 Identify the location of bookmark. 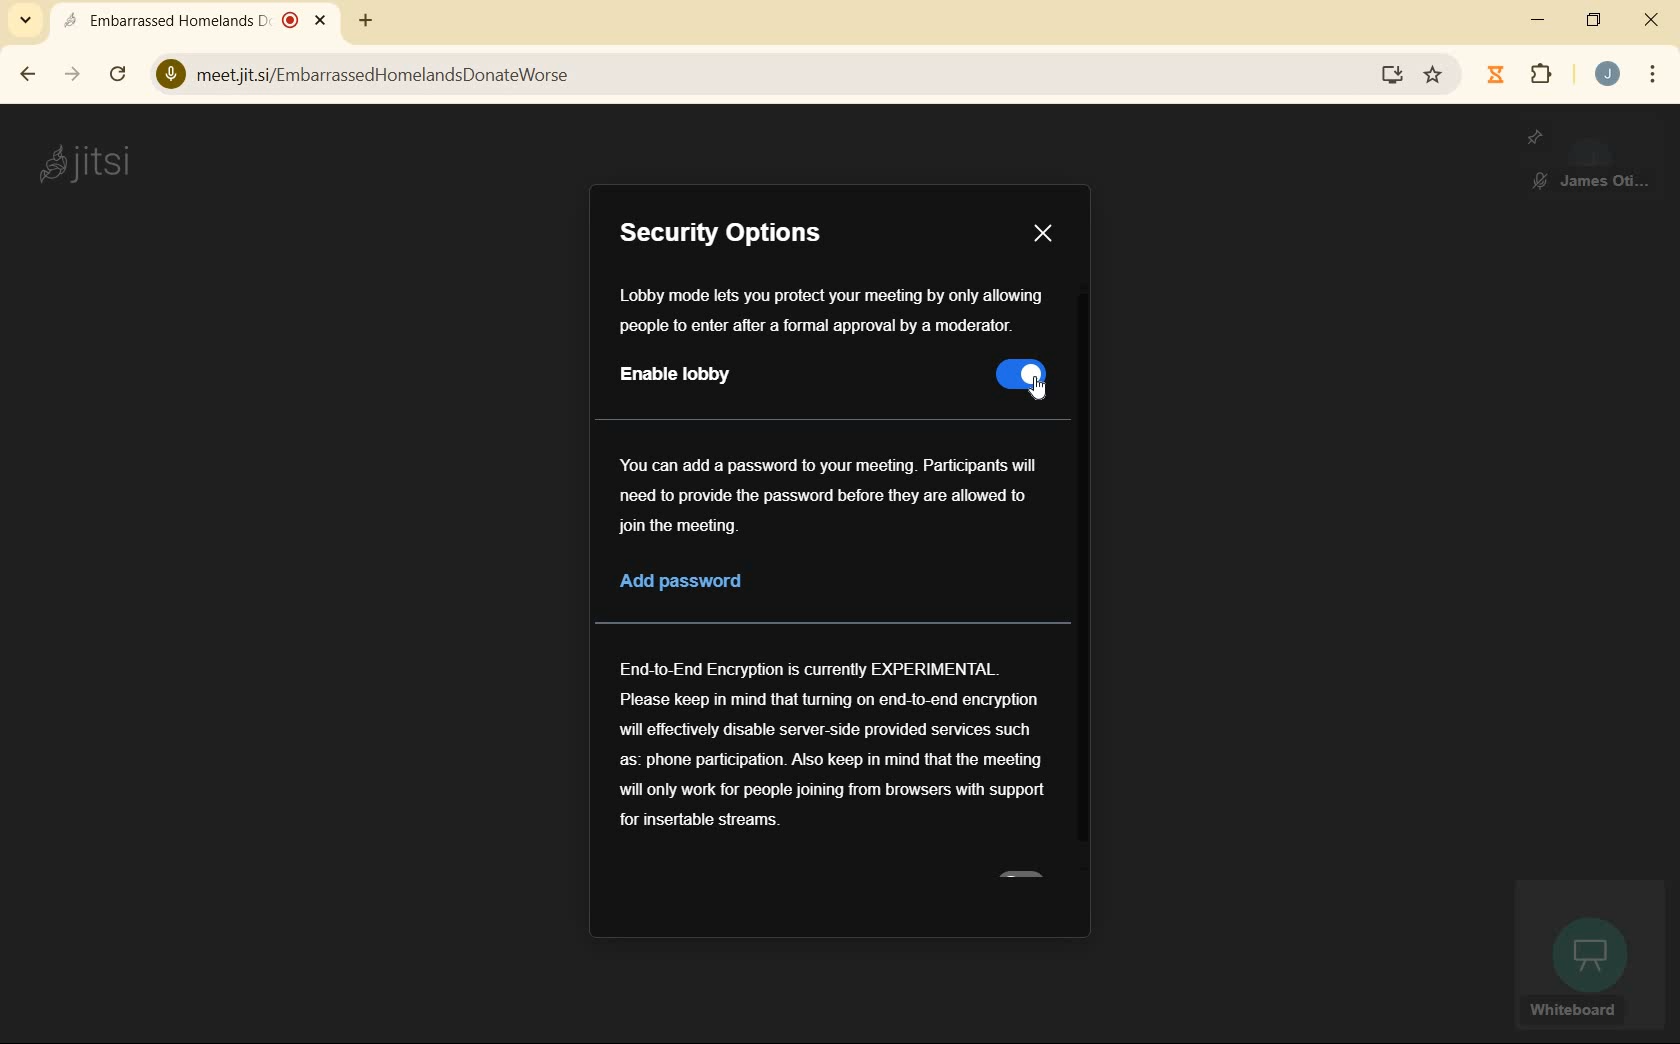
(1433, 77).